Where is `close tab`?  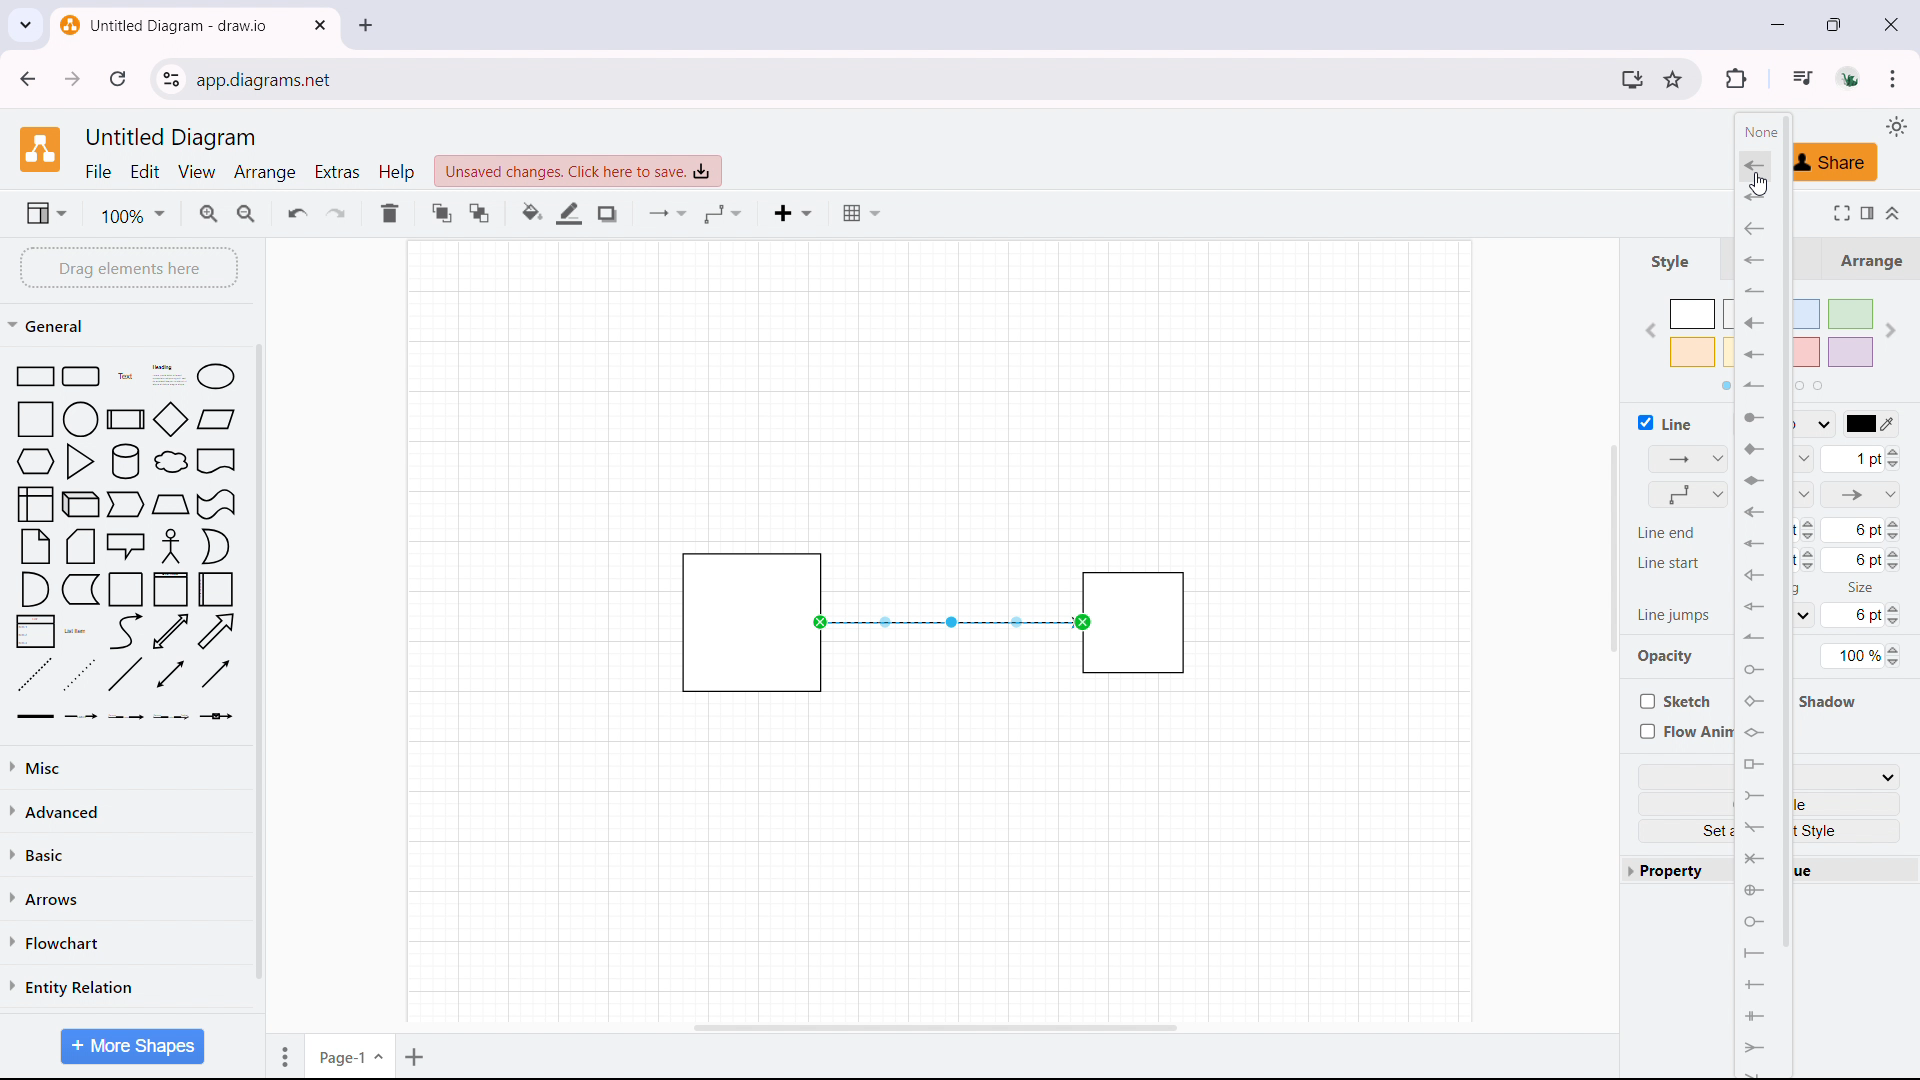 close tab is located at coordinates (366, 25).